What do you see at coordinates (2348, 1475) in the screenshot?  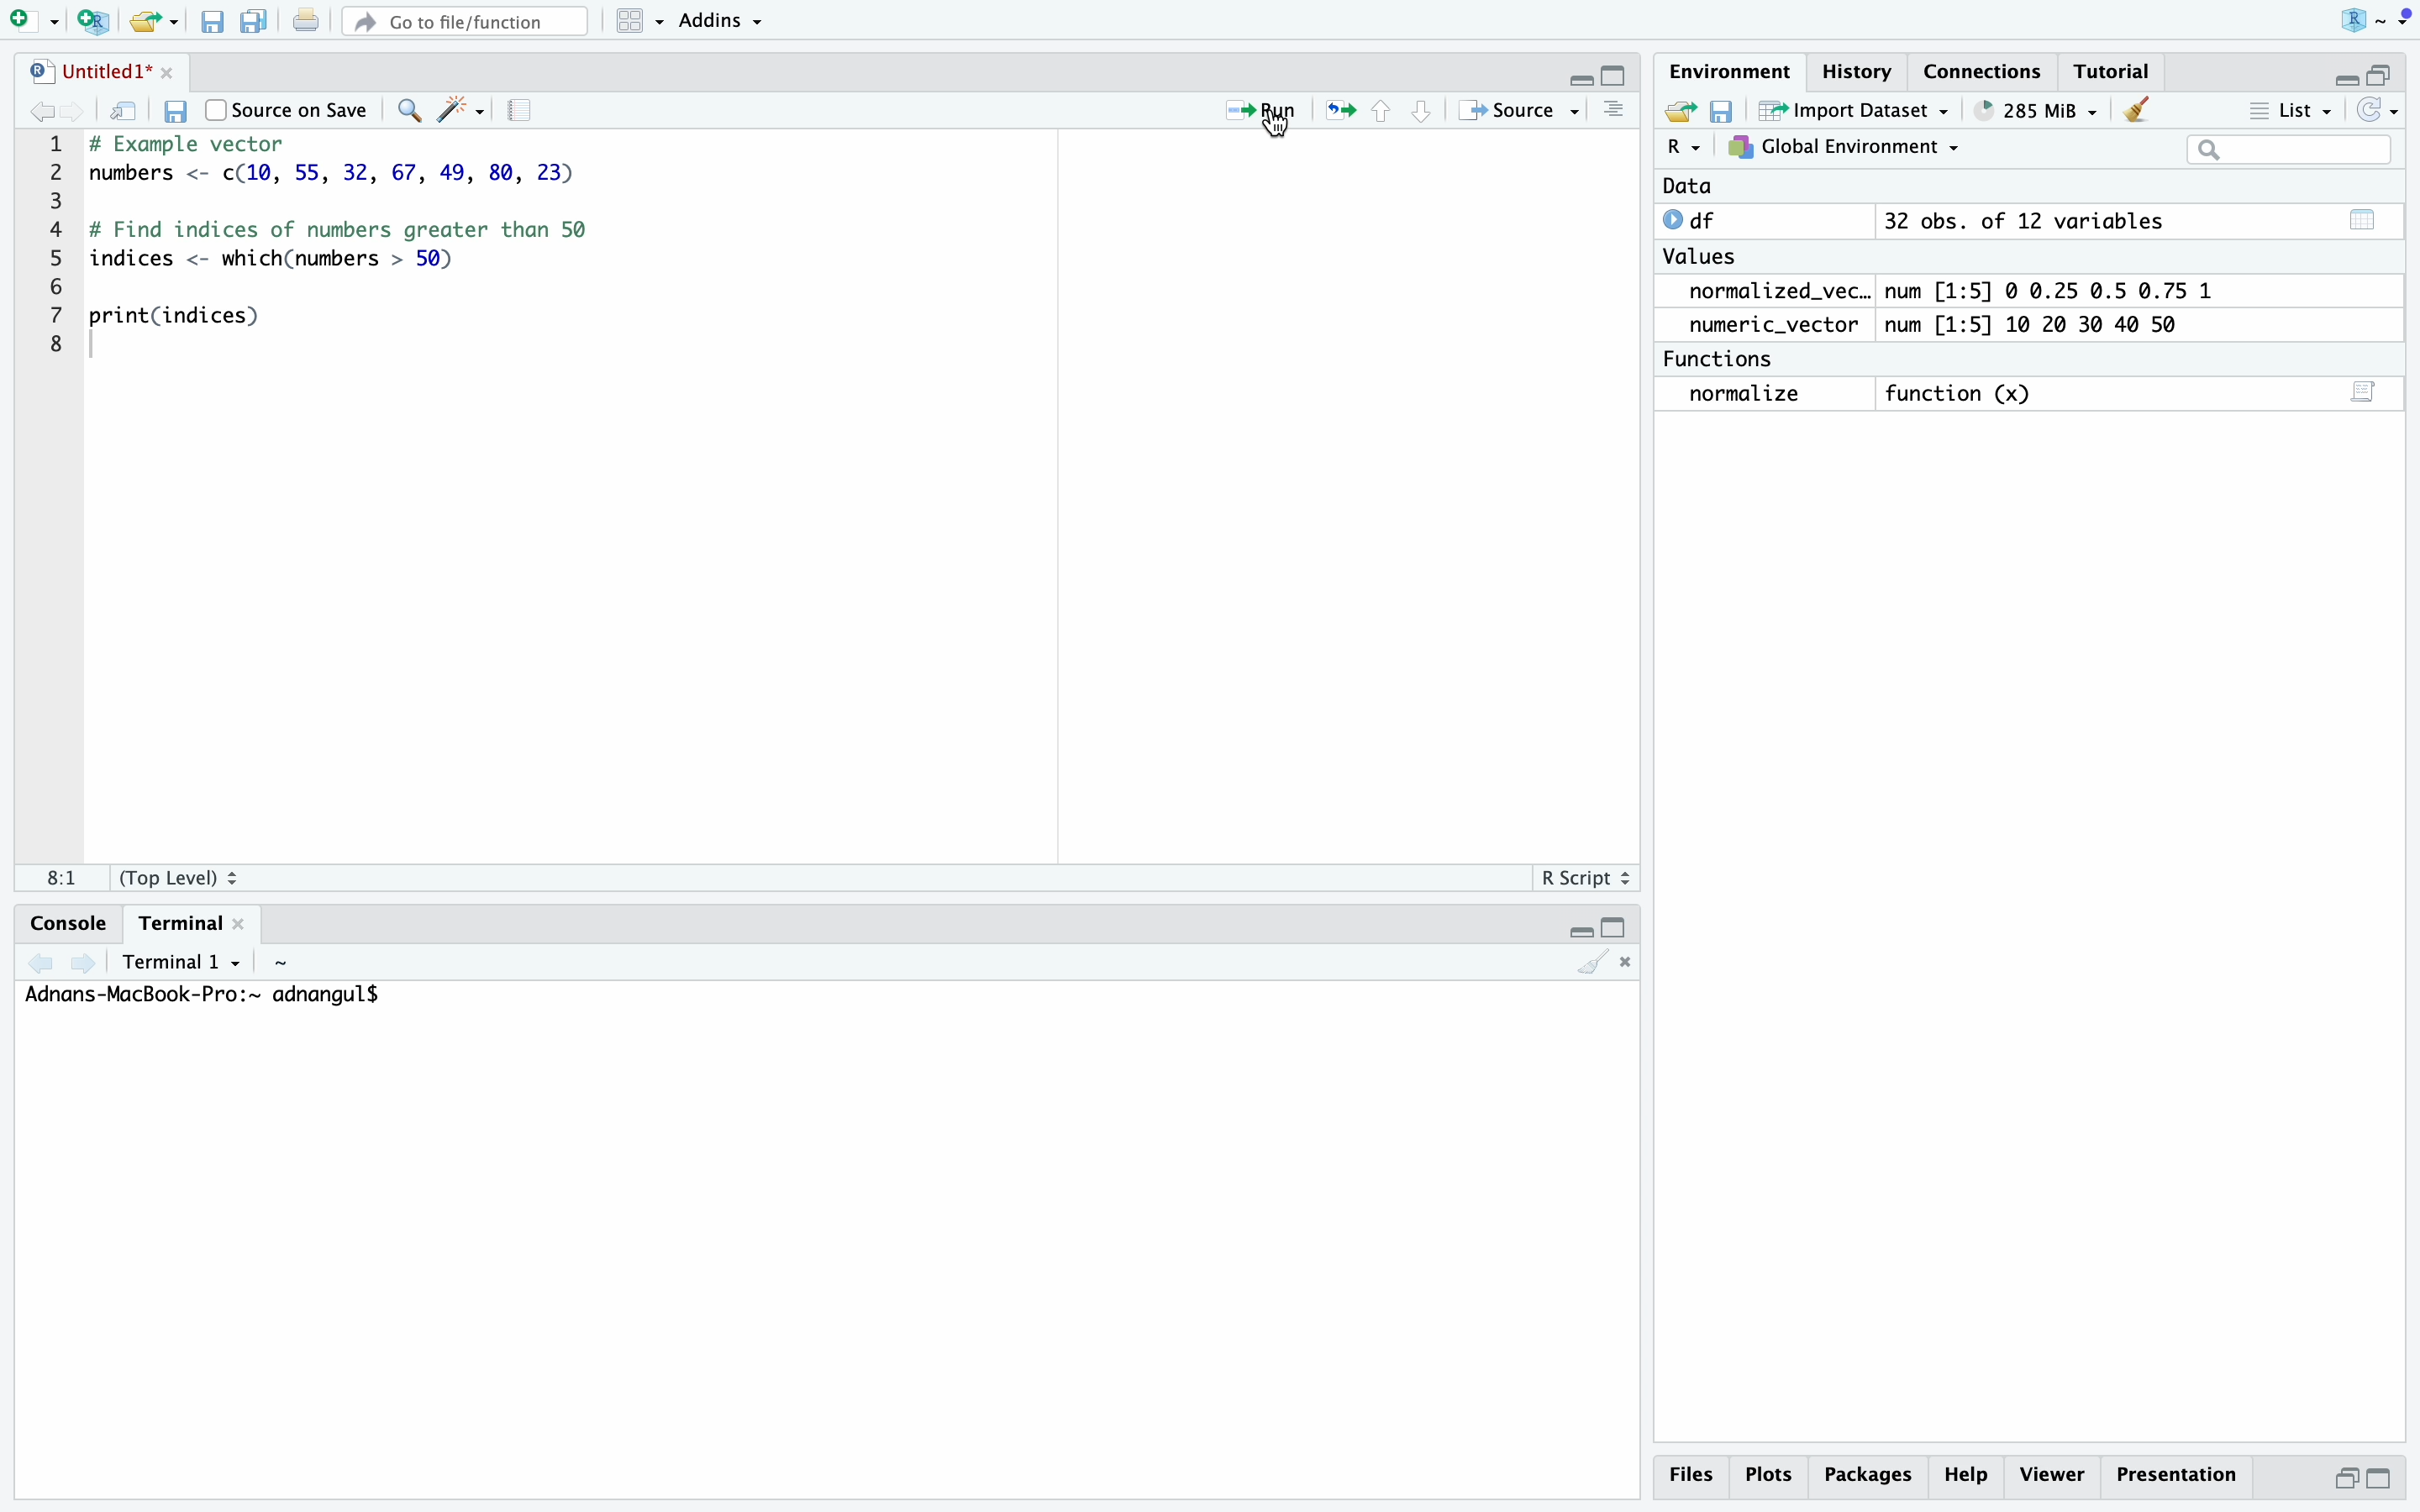 I see `minimise` at bounding box center [2348, 1475].